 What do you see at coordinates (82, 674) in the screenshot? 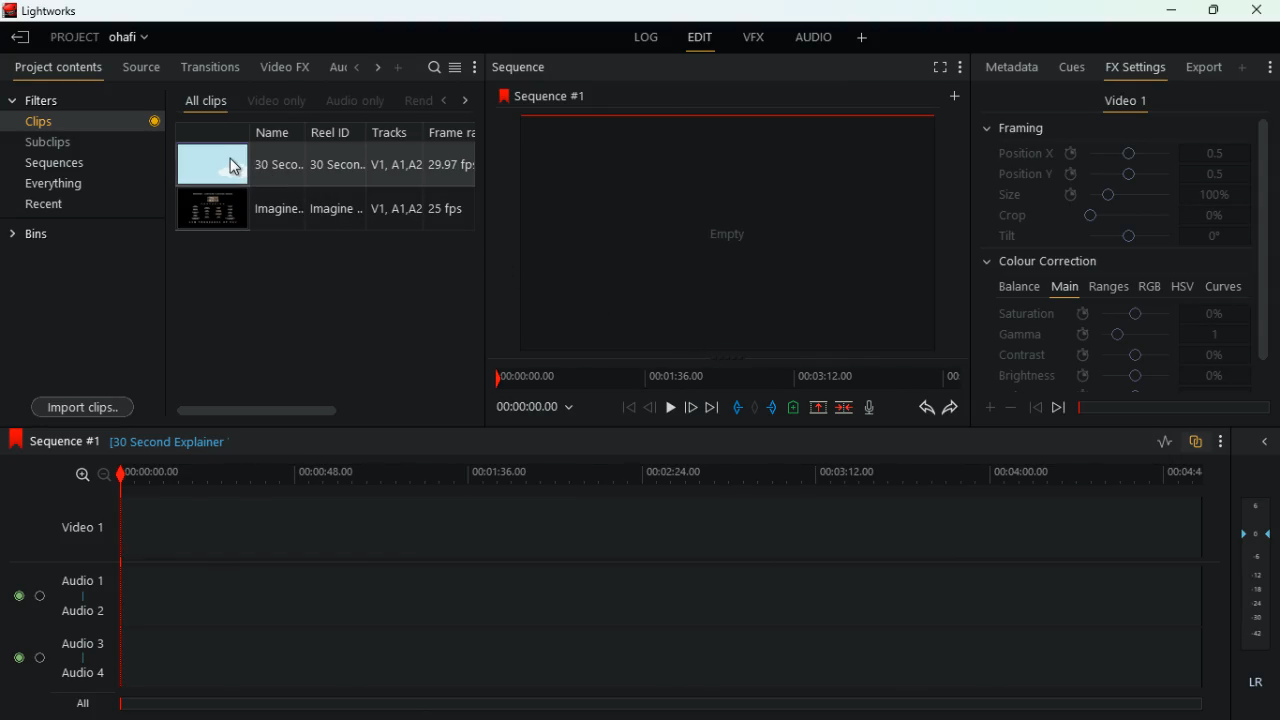
I see `audio 4` at bounding box center [82, 674].